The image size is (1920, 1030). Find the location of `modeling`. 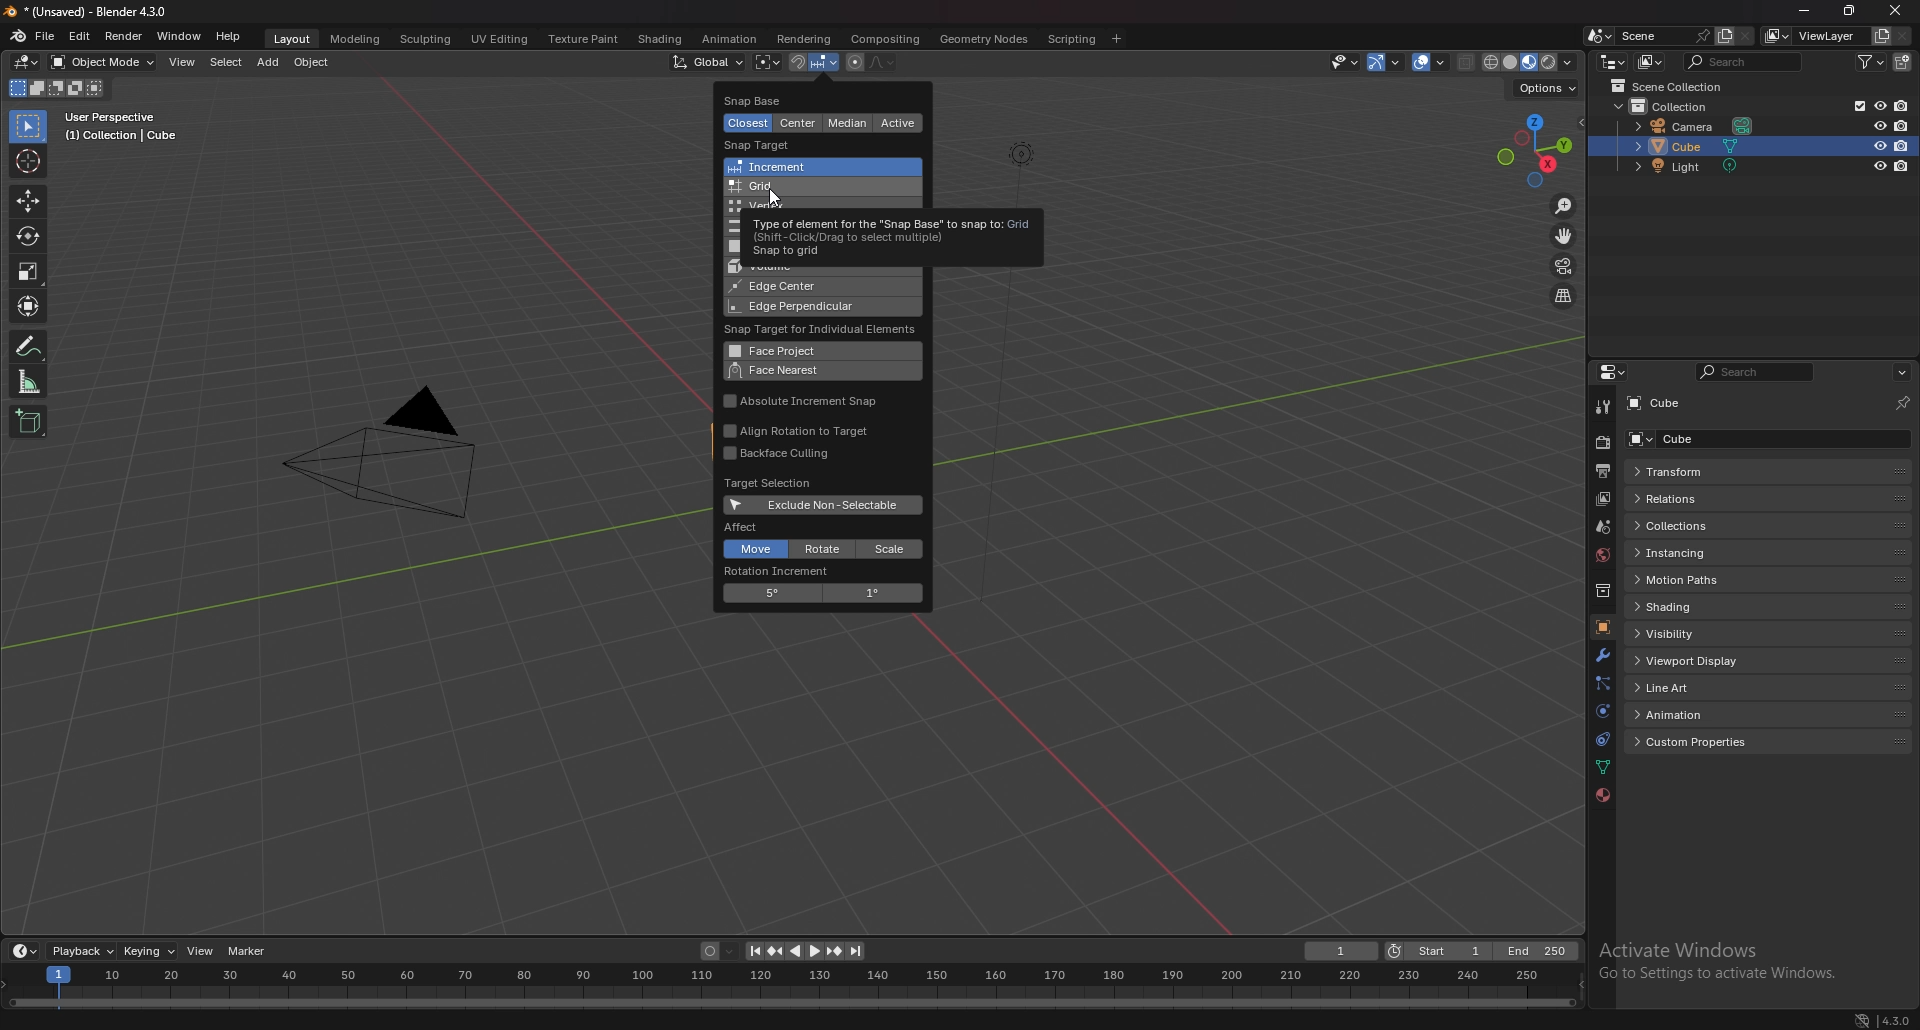

modeling is located at coordinates (356, 38).